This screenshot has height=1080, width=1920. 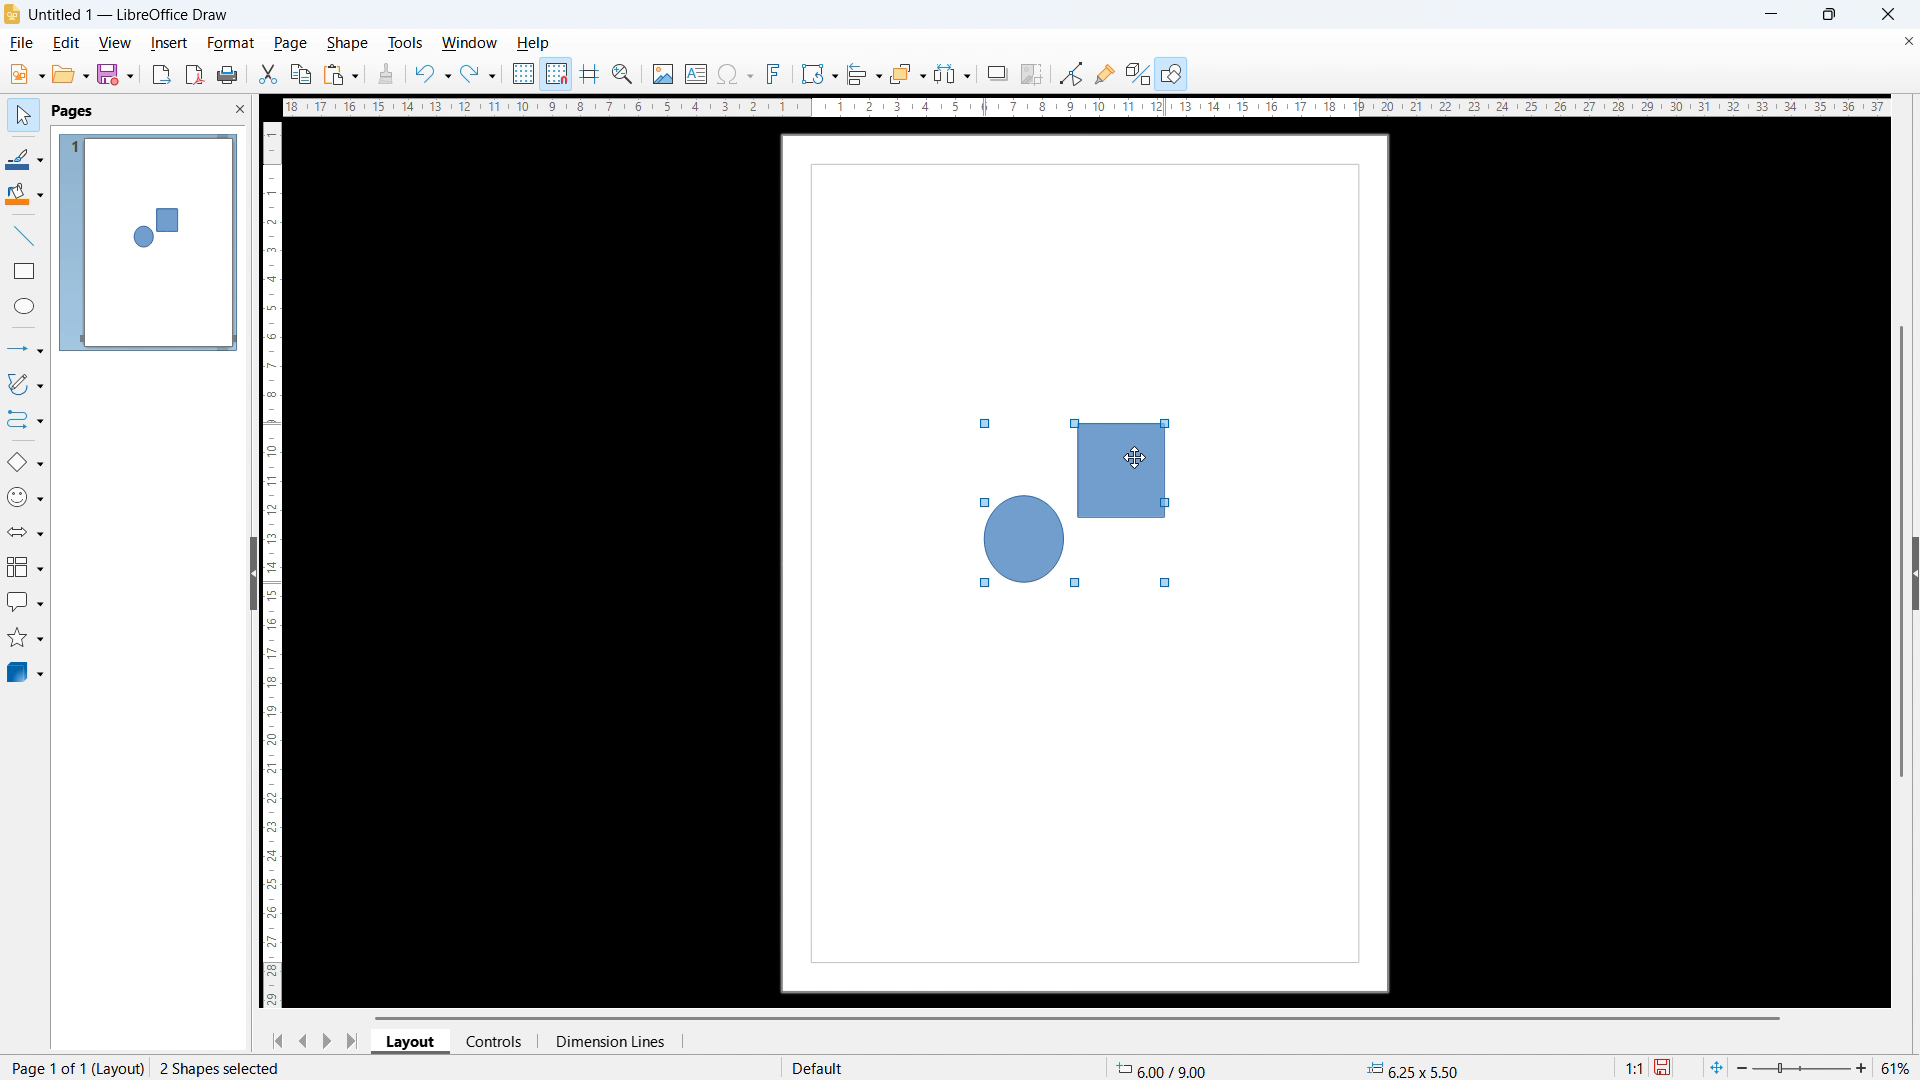 I want to click on background color, so click(x=27, y=195).